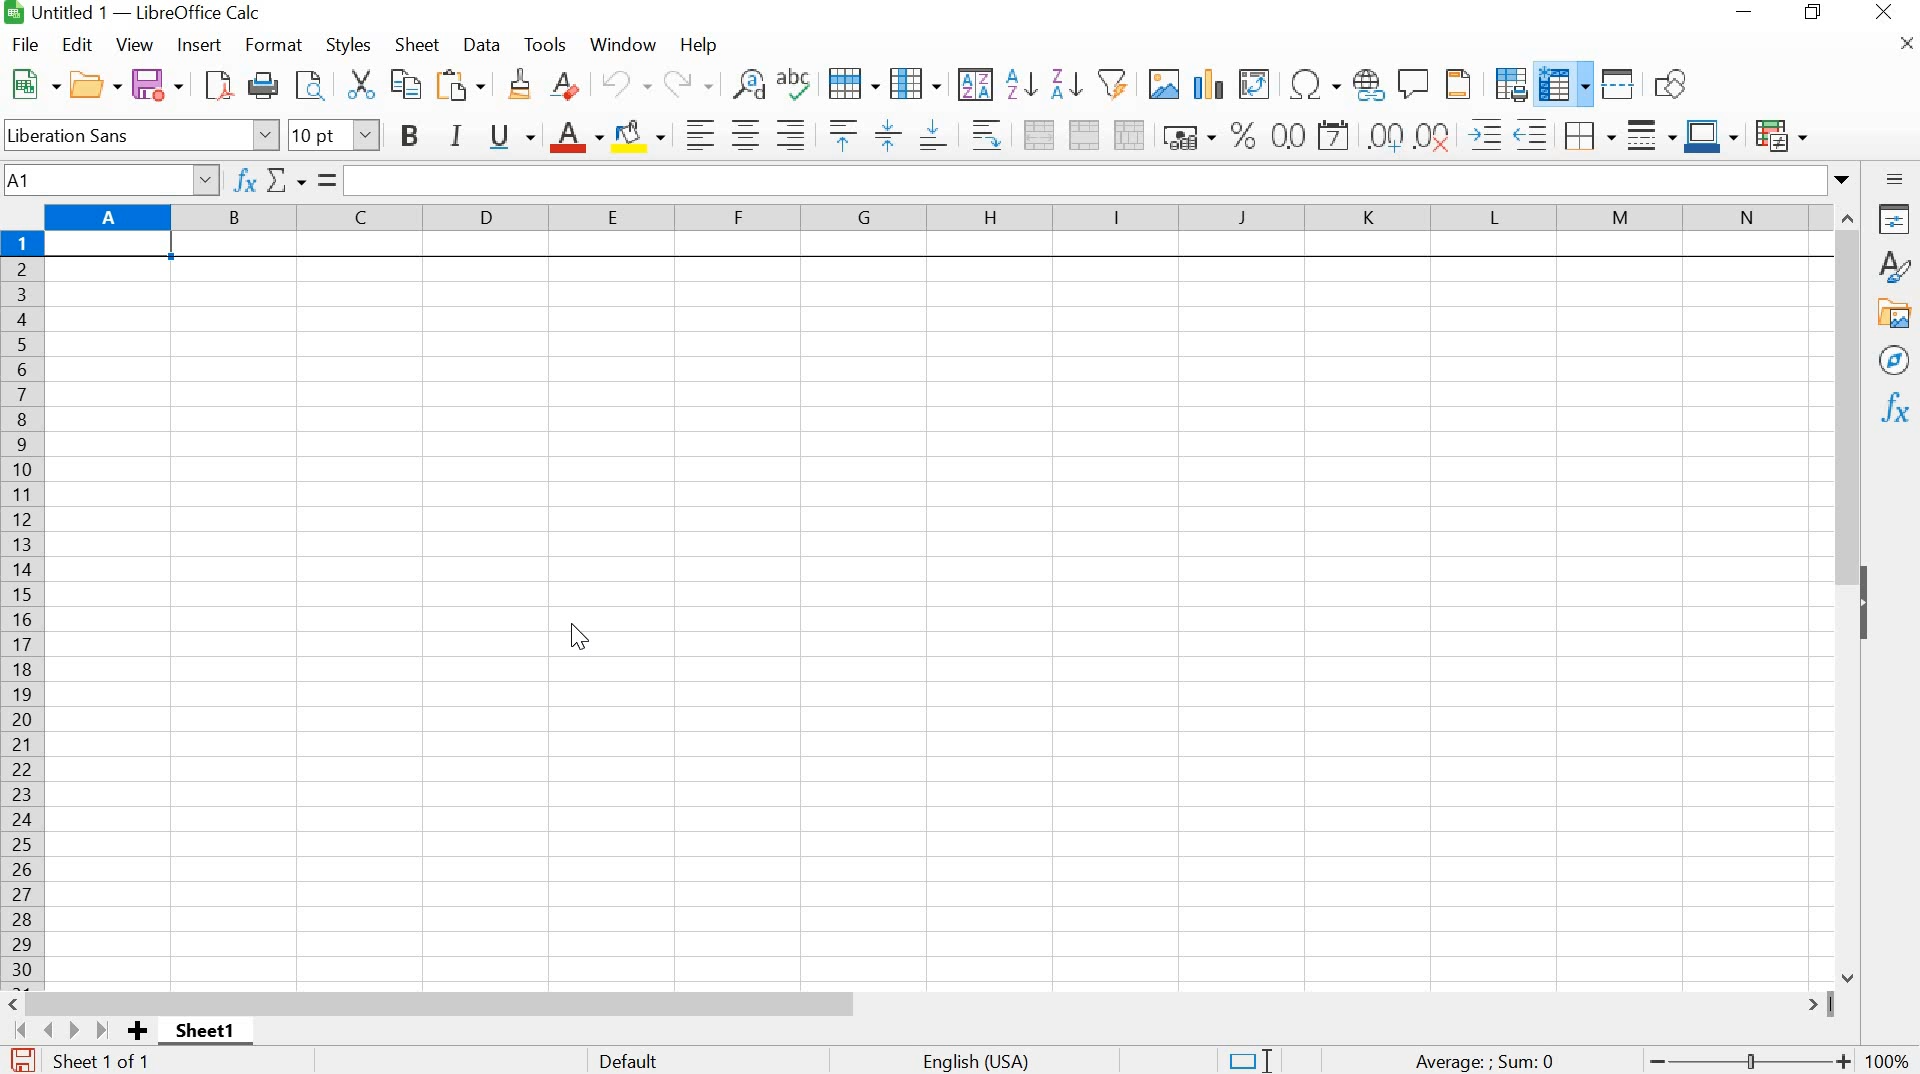  I want to click on CLOSE, so click(1884, 15).